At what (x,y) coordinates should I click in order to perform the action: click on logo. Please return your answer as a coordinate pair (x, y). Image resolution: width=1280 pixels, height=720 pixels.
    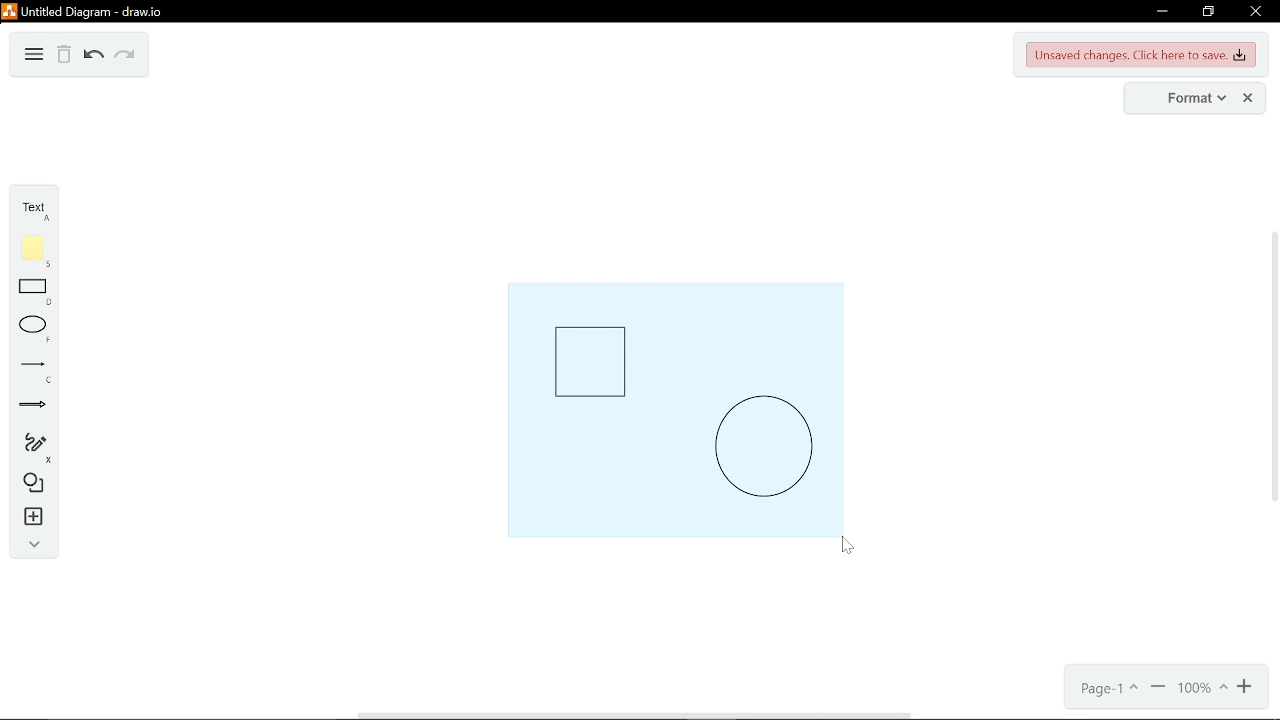
    Looking at the image, I should click on (9, 11).